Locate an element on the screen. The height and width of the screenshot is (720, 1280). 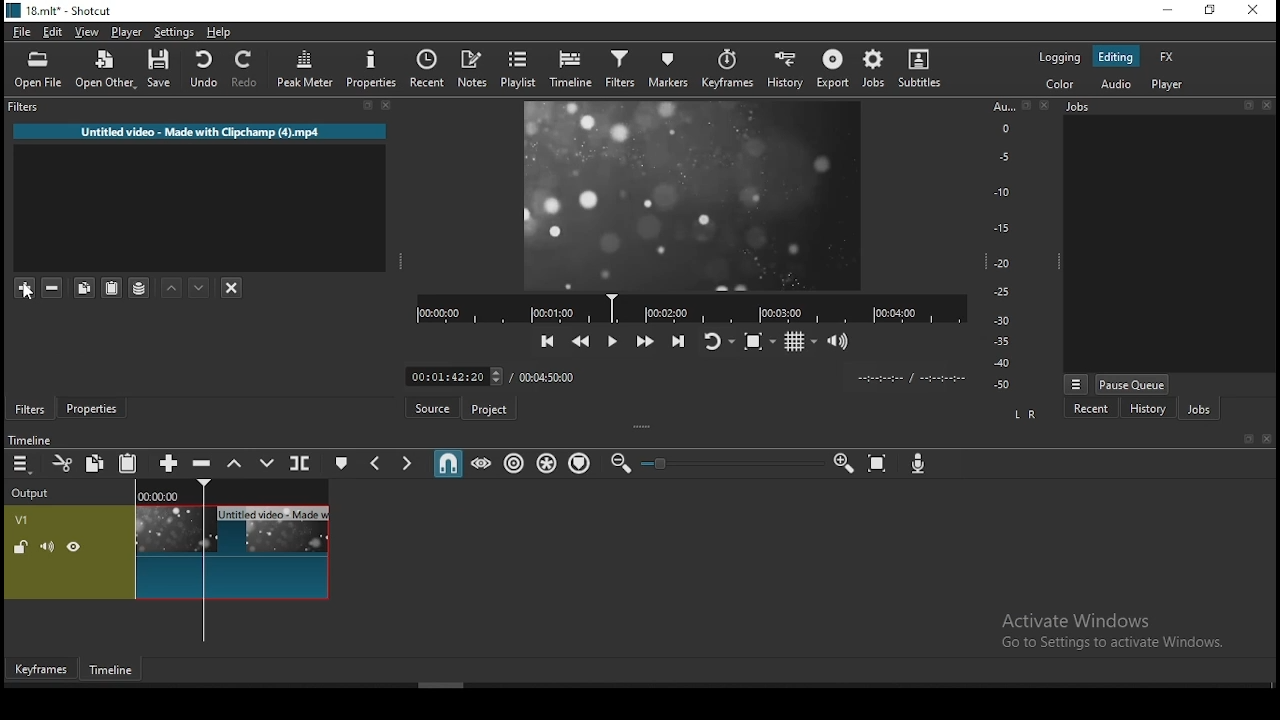
Audio Level is located at coordinates (1009, 246).